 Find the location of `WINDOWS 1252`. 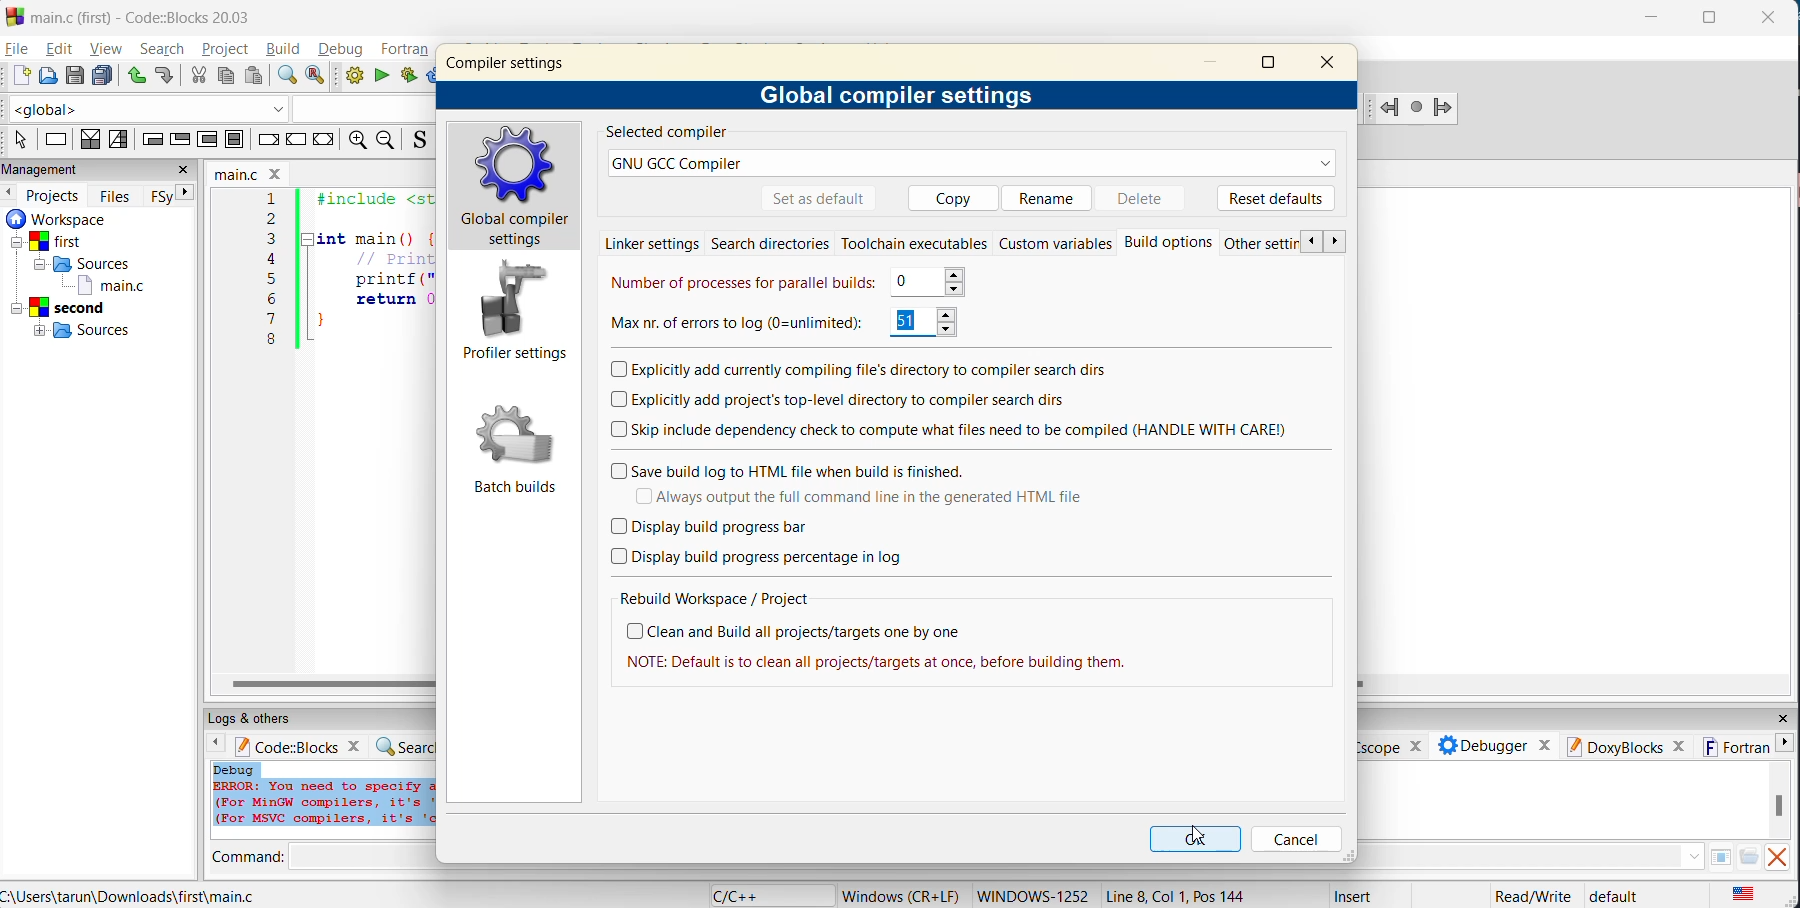

WINDOWS 1252 is located at coordinates (1030, 896).